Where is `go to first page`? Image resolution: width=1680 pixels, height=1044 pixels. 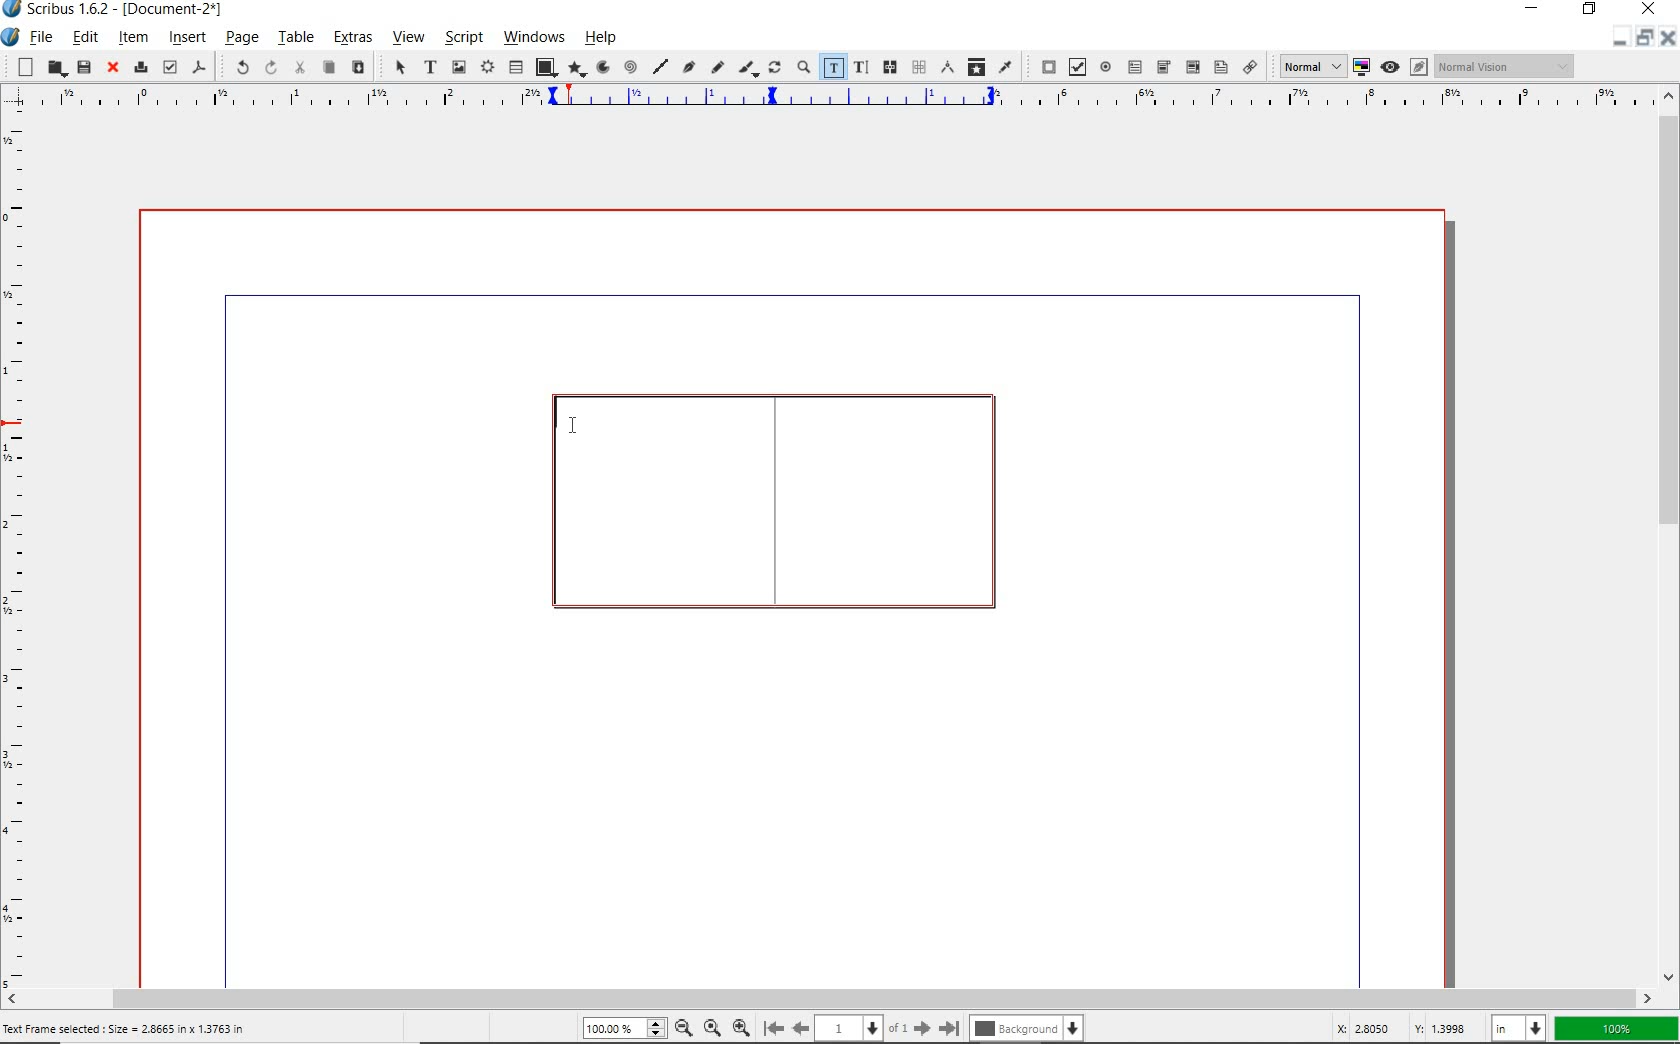
go to first page is located at coordinates (774, 1028).